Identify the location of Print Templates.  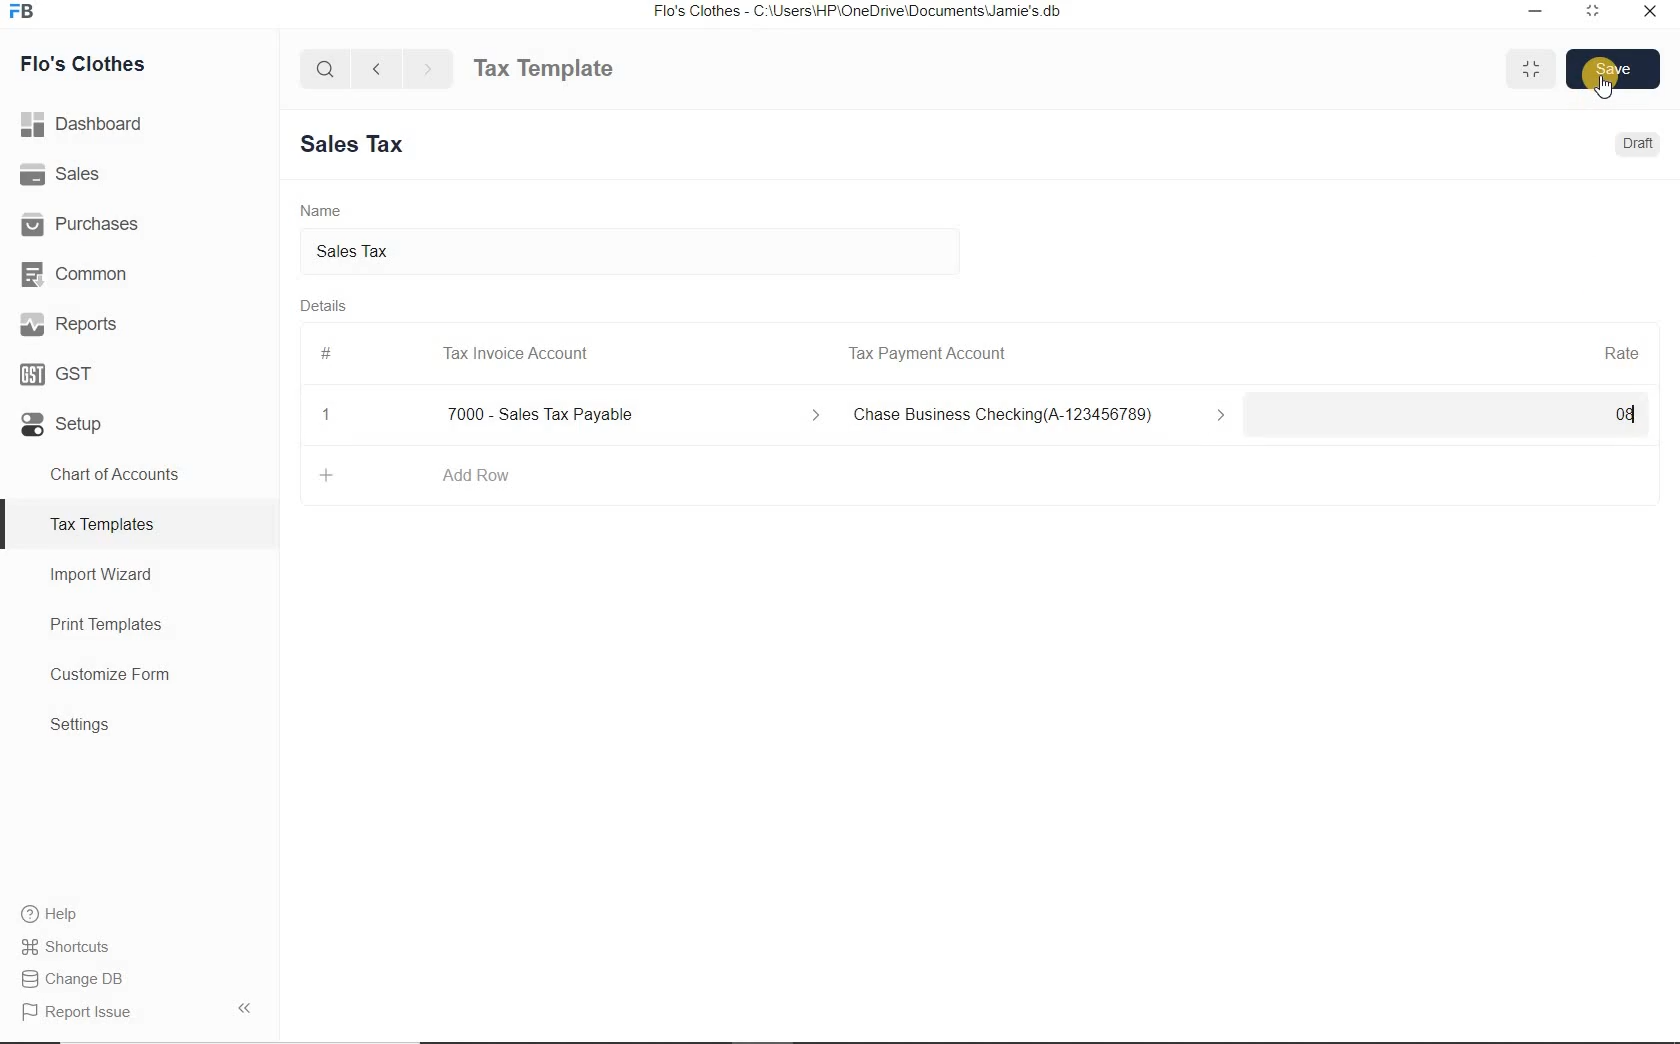
(140, 624).